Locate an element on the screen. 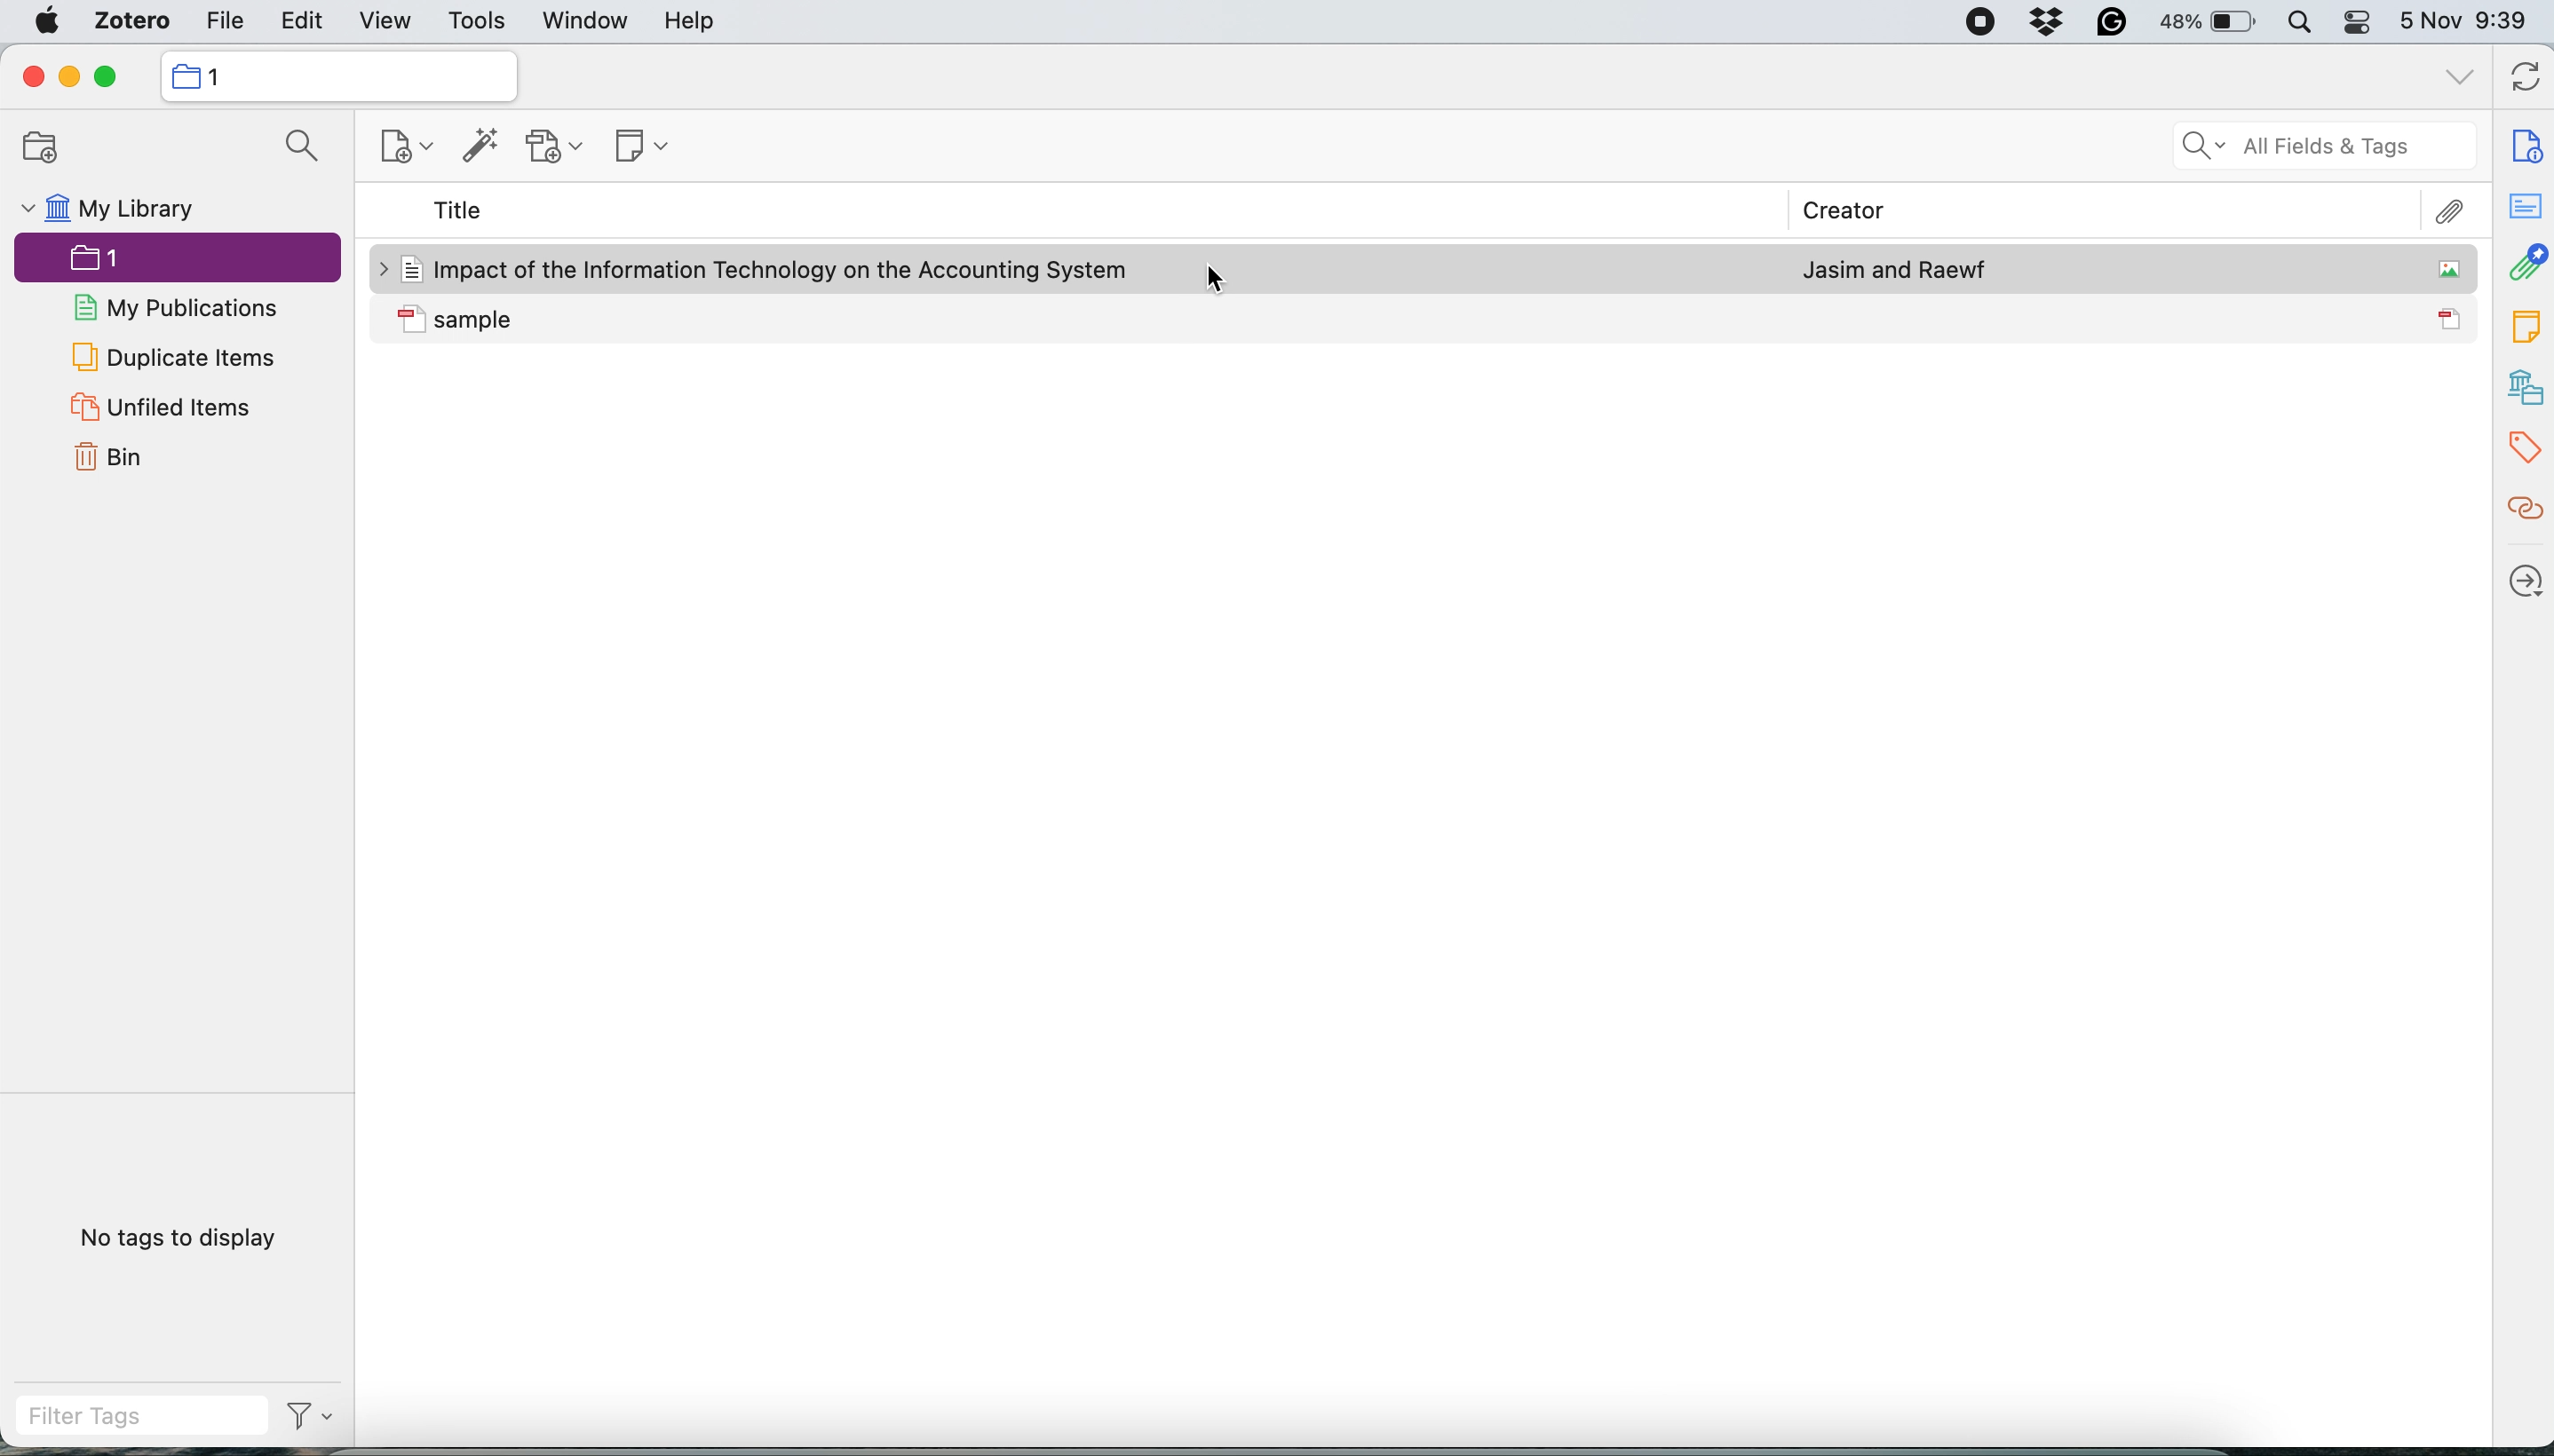 The image size is (2554, 1456). note info is located at coordinates (2527, 144).